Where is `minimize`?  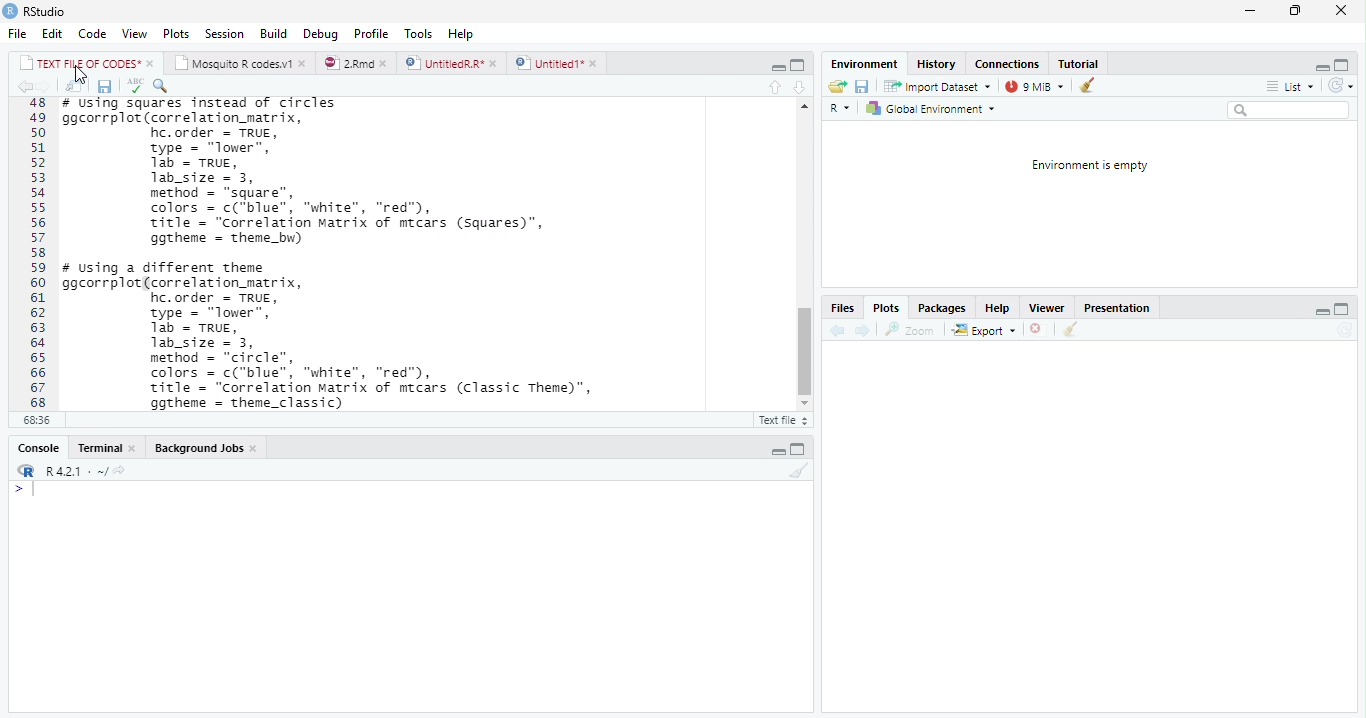
minimize is located at coordinates (1249, 13).